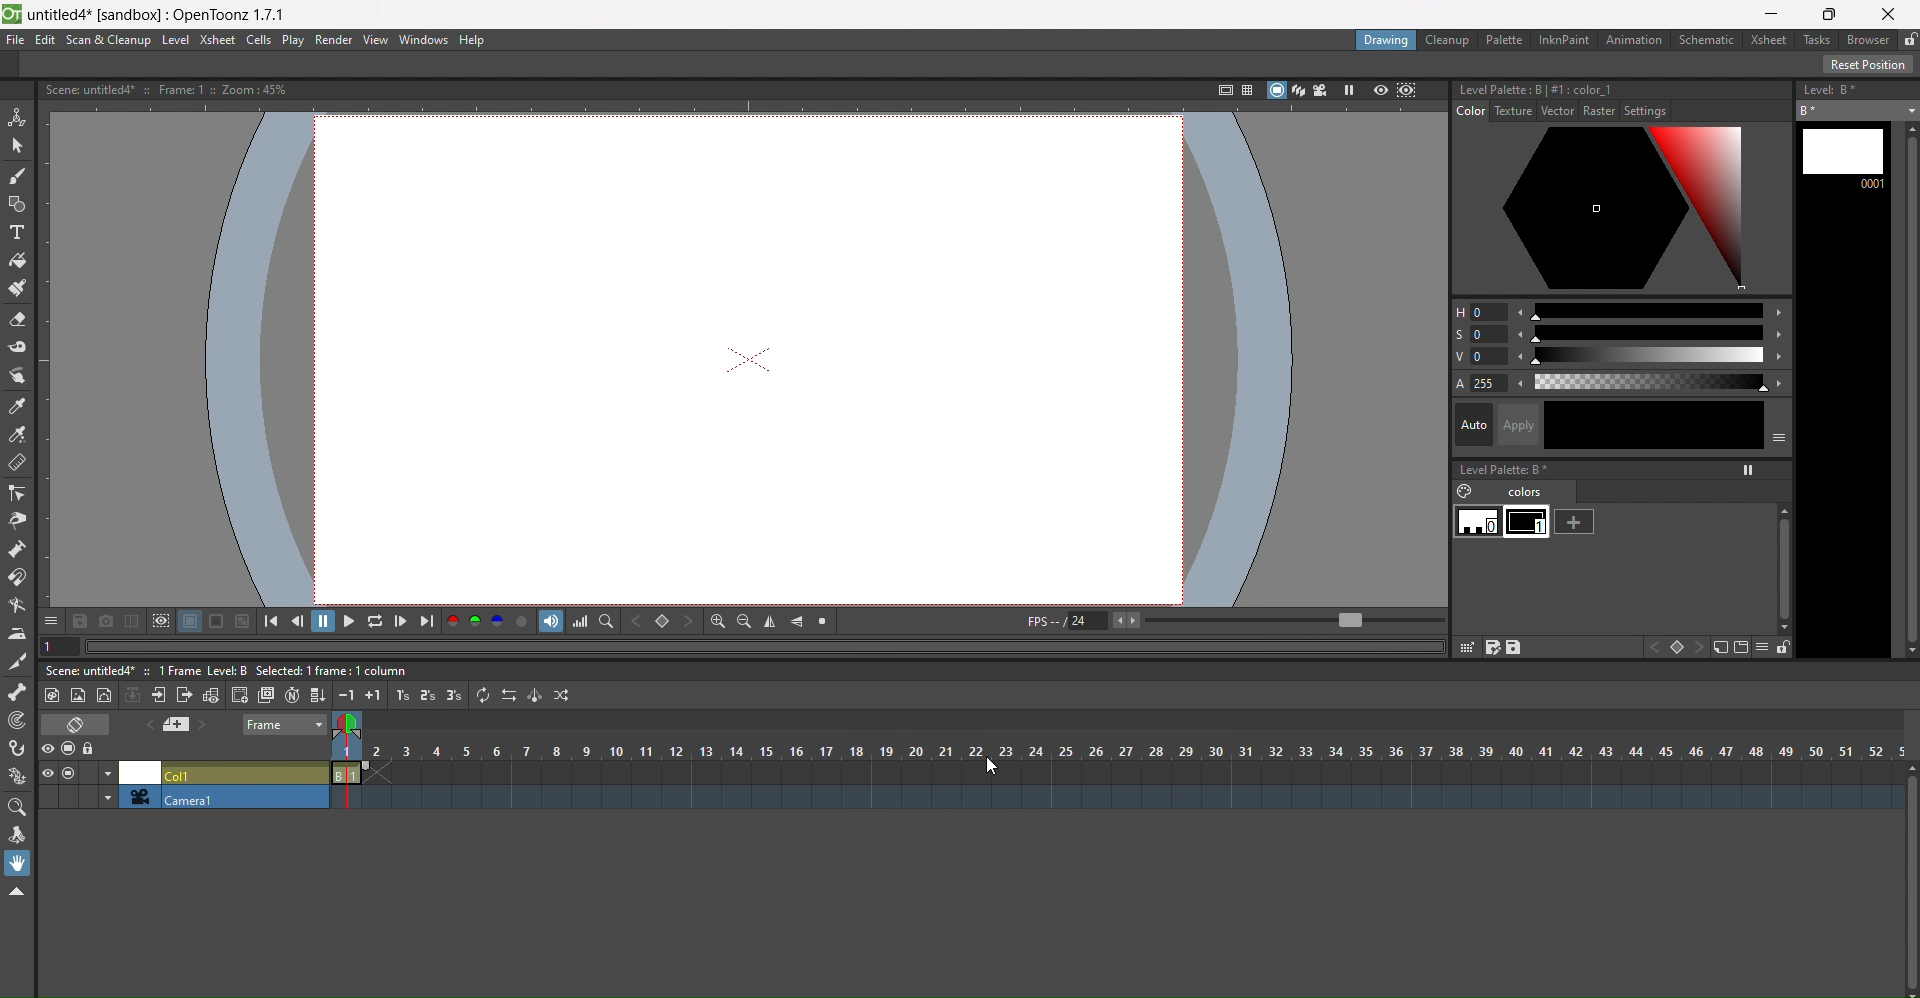 The height and width of the screenshot is (998, 1920). I want to click on V, so click(1650, 356).